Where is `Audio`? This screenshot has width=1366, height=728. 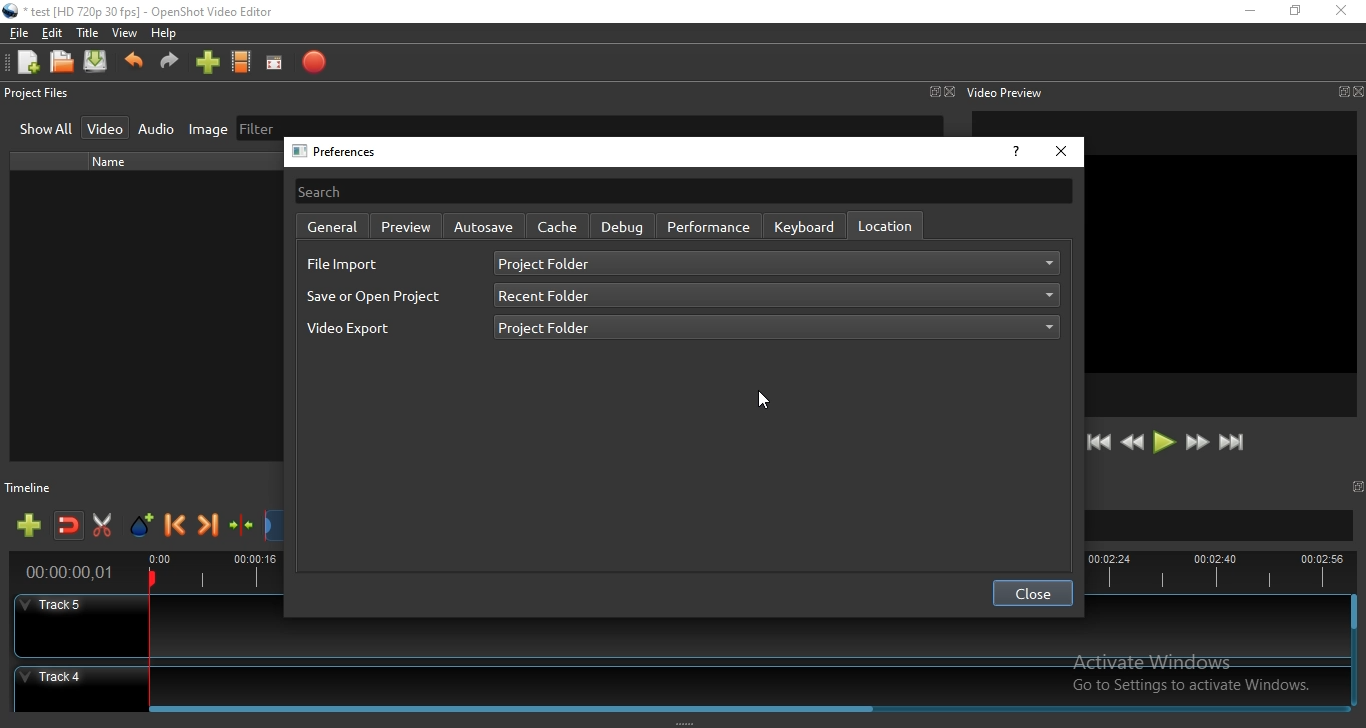
Audio is located at coordinates (157, 129).